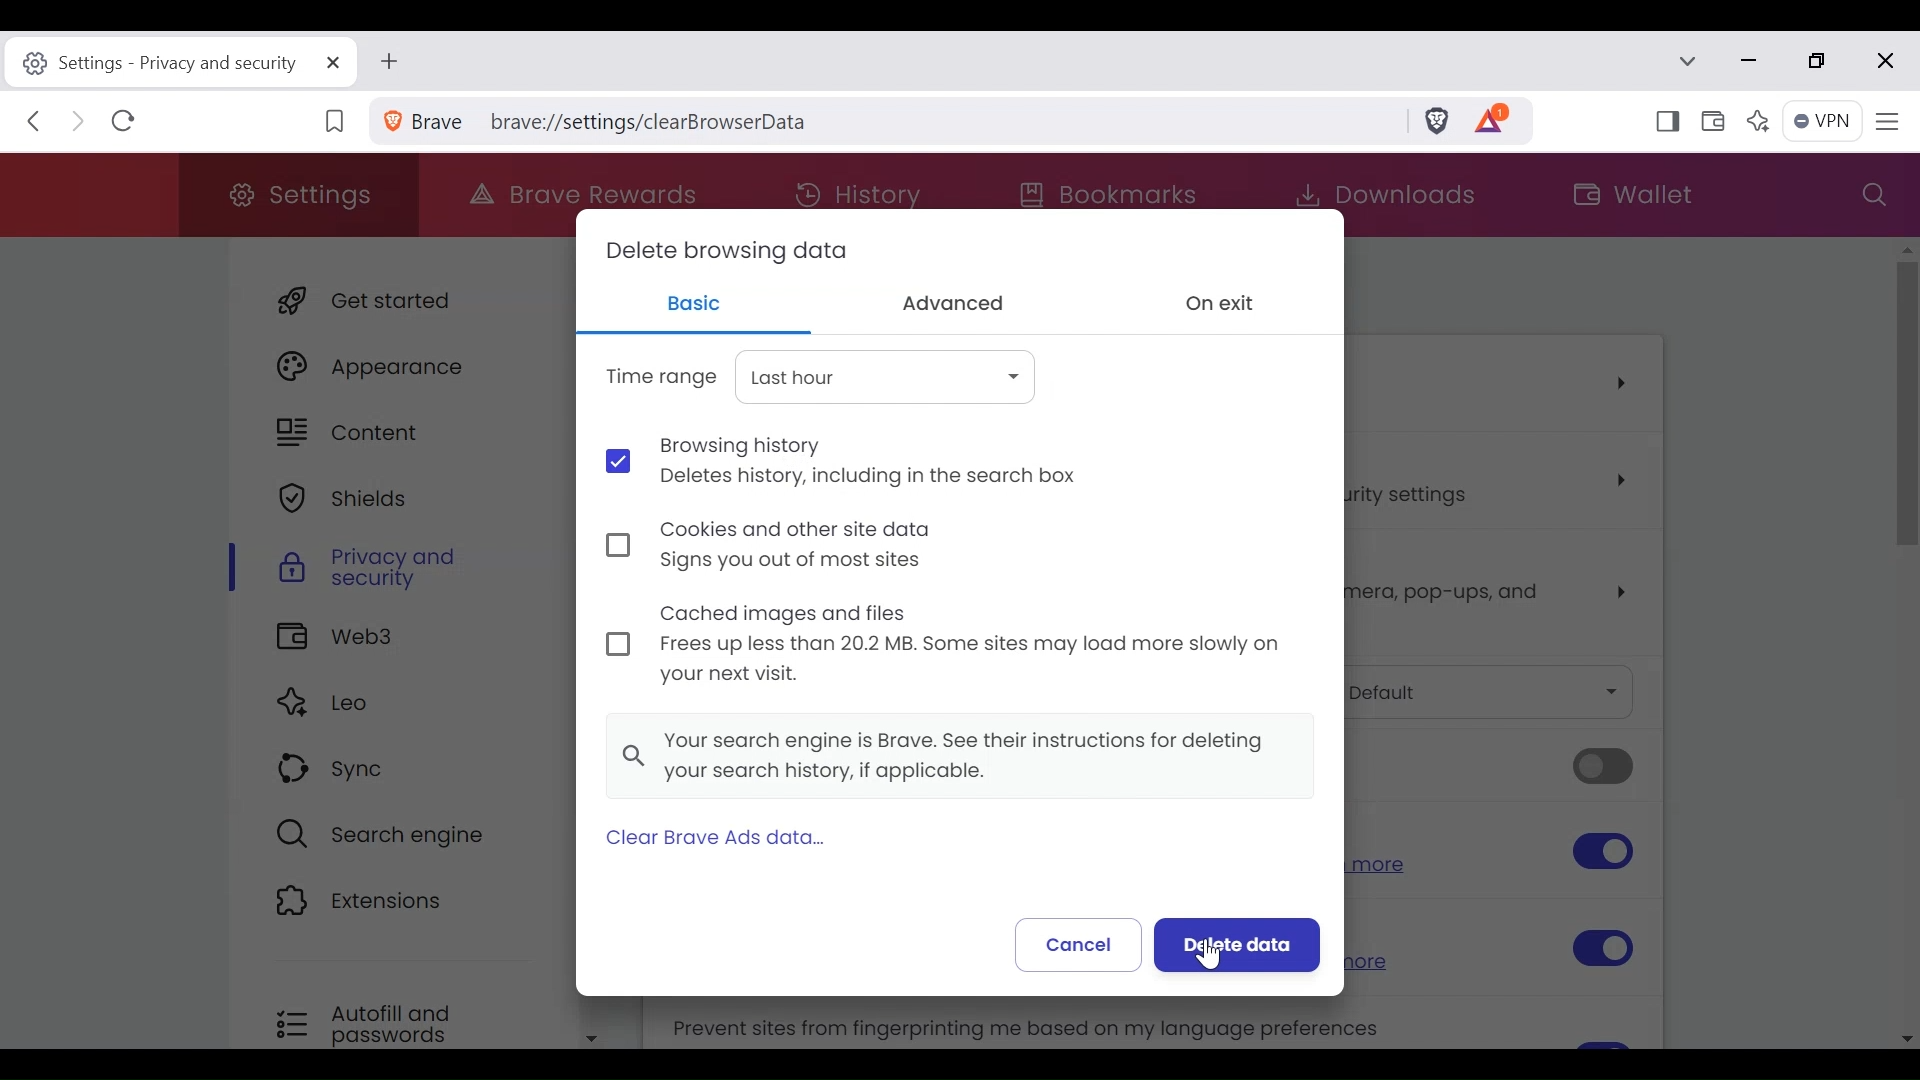 The width and height of the screenshot is (1920, 1080). Describe the element at coordinates (956, 305) in the screenshot. I see `Advanced` at that location.